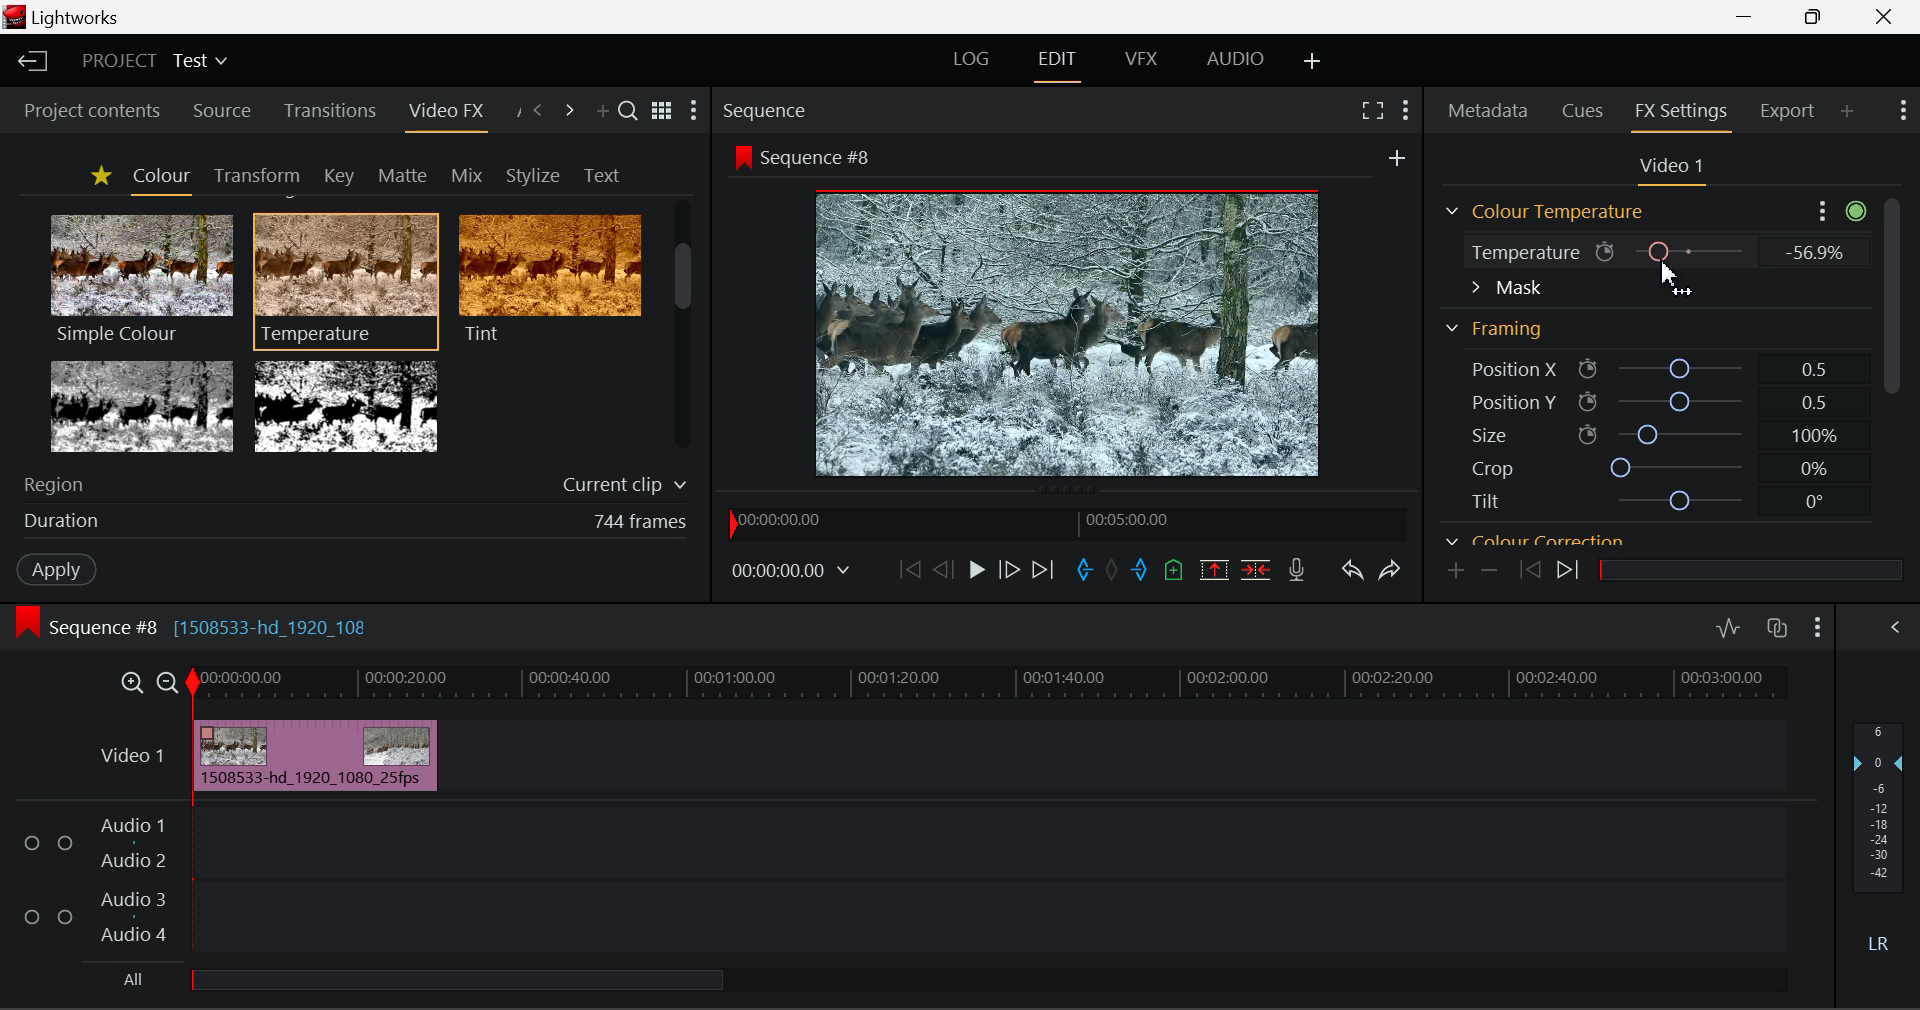  What do you see at coordinates (1812, 252) in the screenshot?
I see `0%` at bounding box center [1812, 252].